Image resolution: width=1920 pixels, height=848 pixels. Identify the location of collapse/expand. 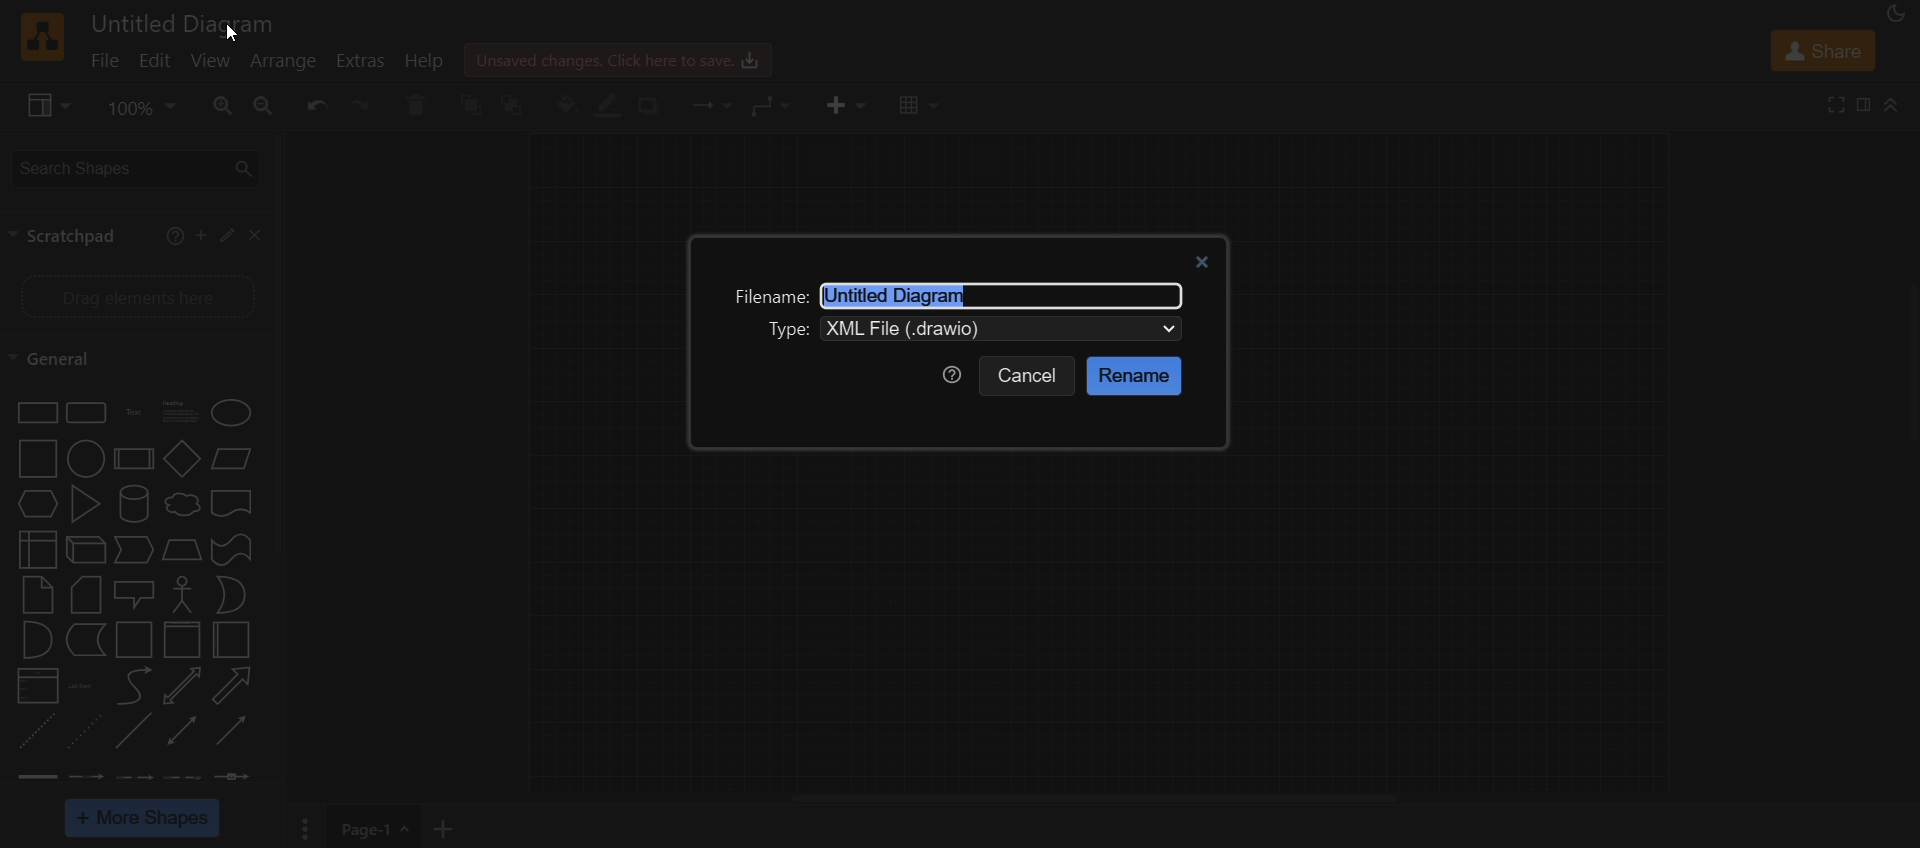
(1892, 107).